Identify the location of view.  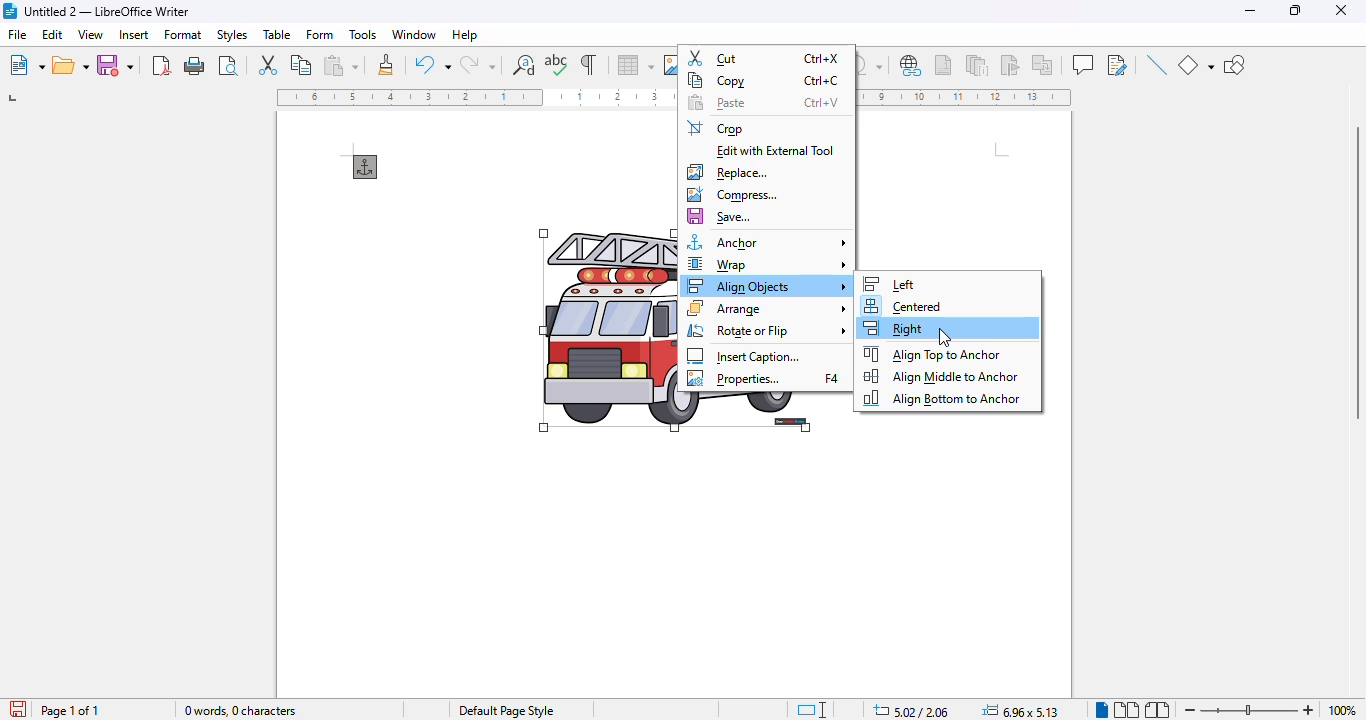
(90, 34).